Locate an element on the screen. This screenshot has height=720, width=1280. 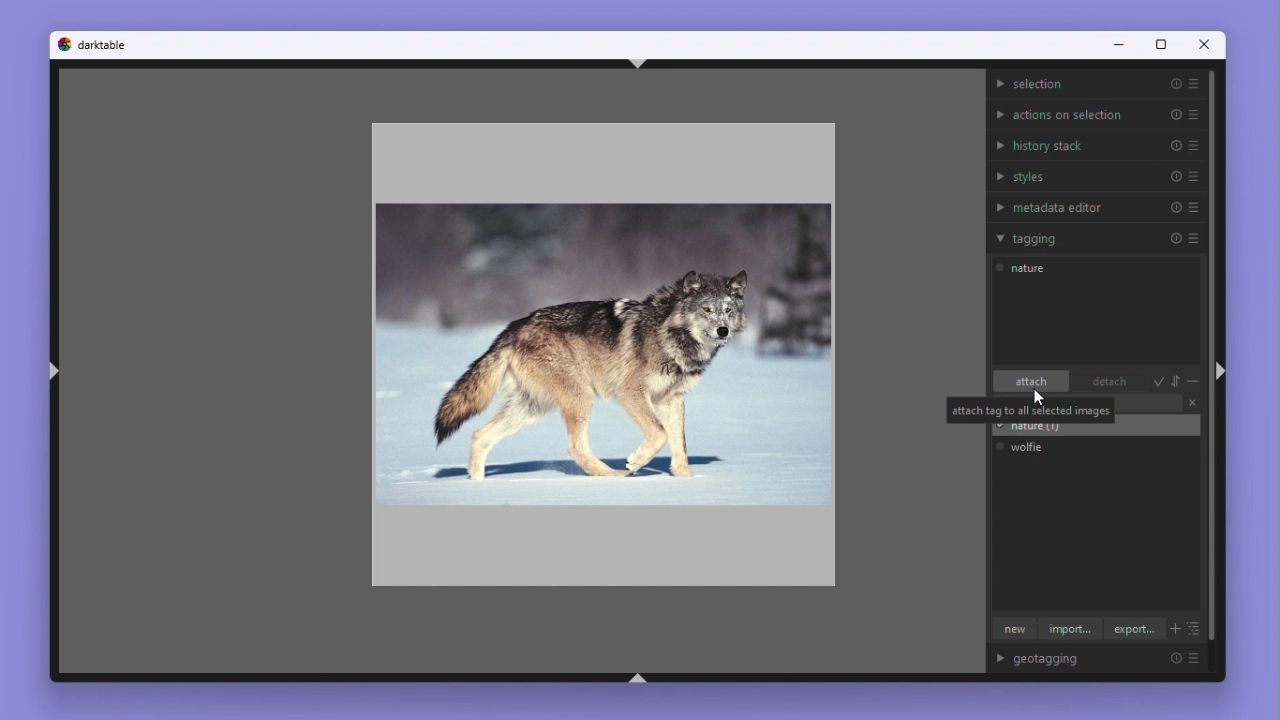
Close is located at coordinates (1207, 46).